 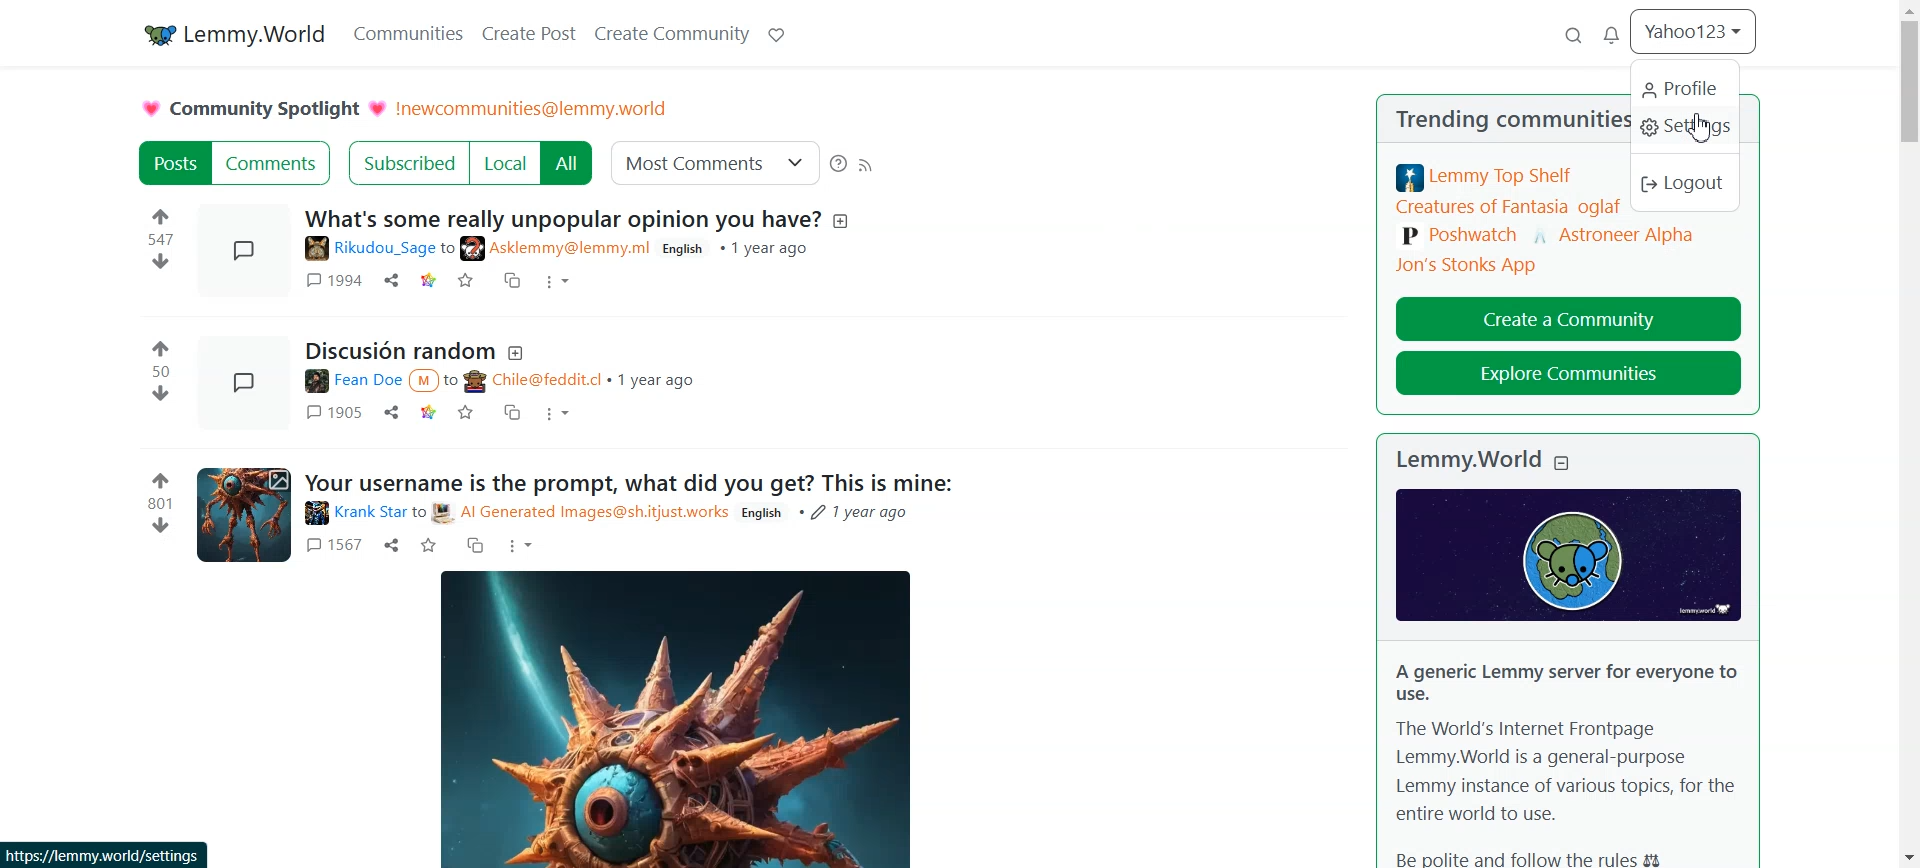 I want to click on share, so click(x=393, y=414).